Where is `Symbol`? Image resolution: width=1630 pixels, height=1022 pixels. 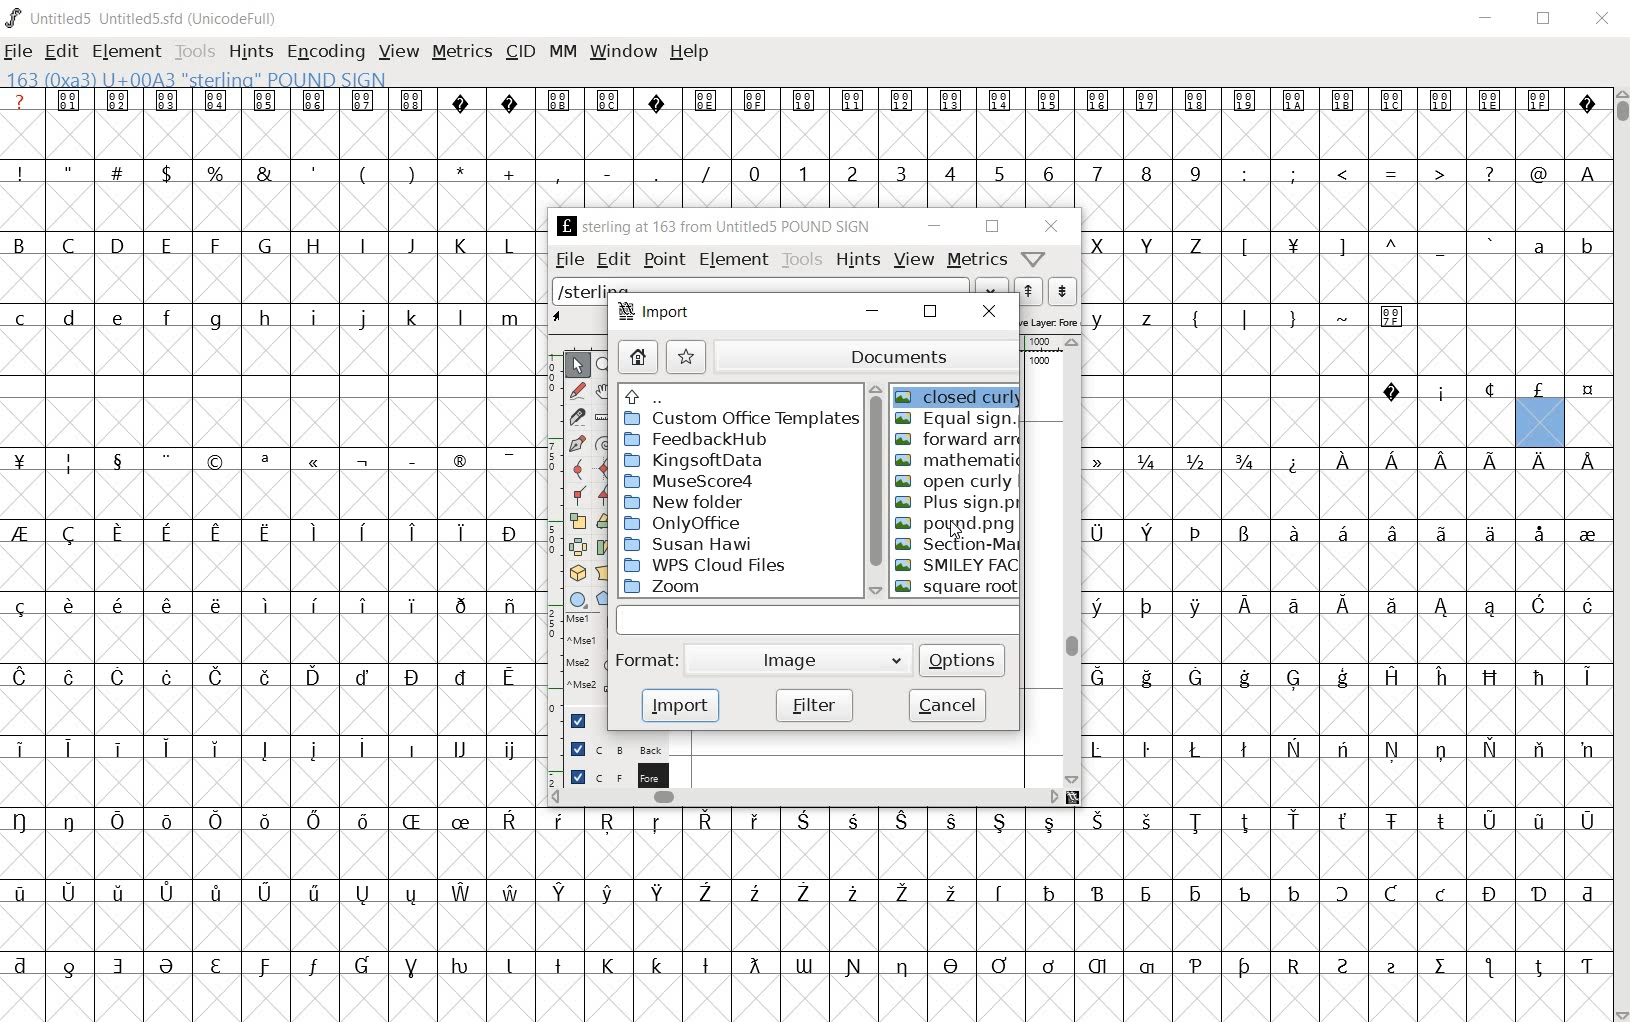
Symbol is located at coordinates (70, 462).